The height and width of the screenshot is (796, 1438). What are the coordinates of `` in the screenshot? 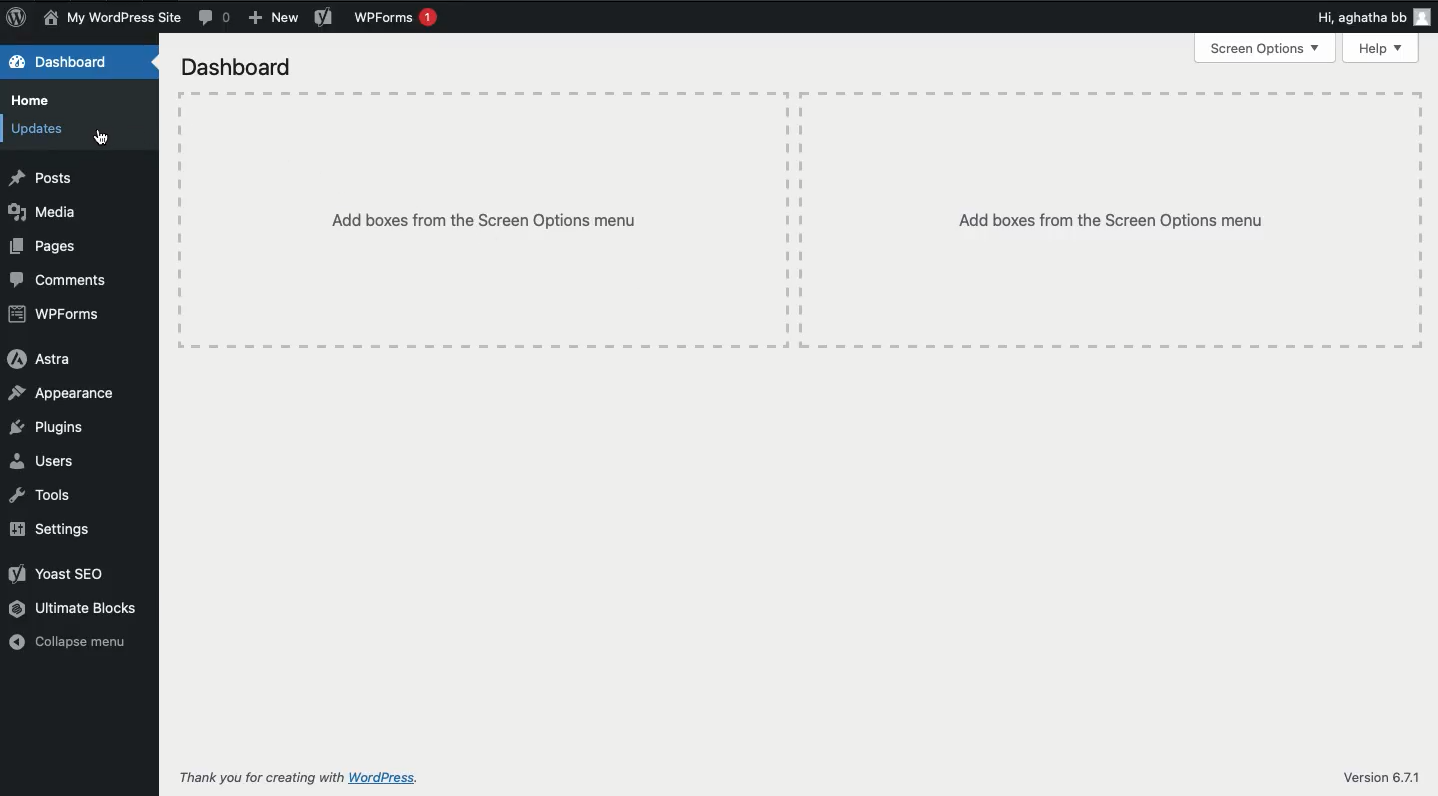 It's located at (1109, 222).